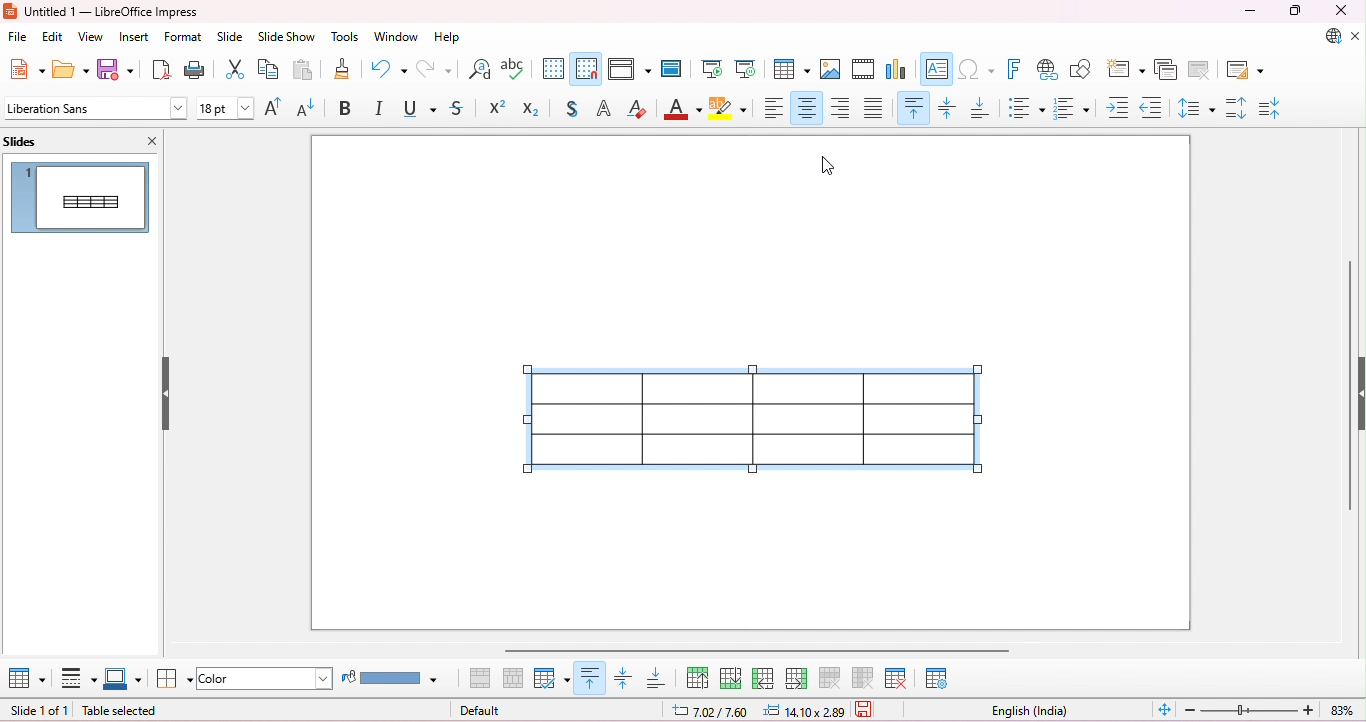  Describe the element at coordinates (76, 679) in the screenshot. I see `border style` at that location.